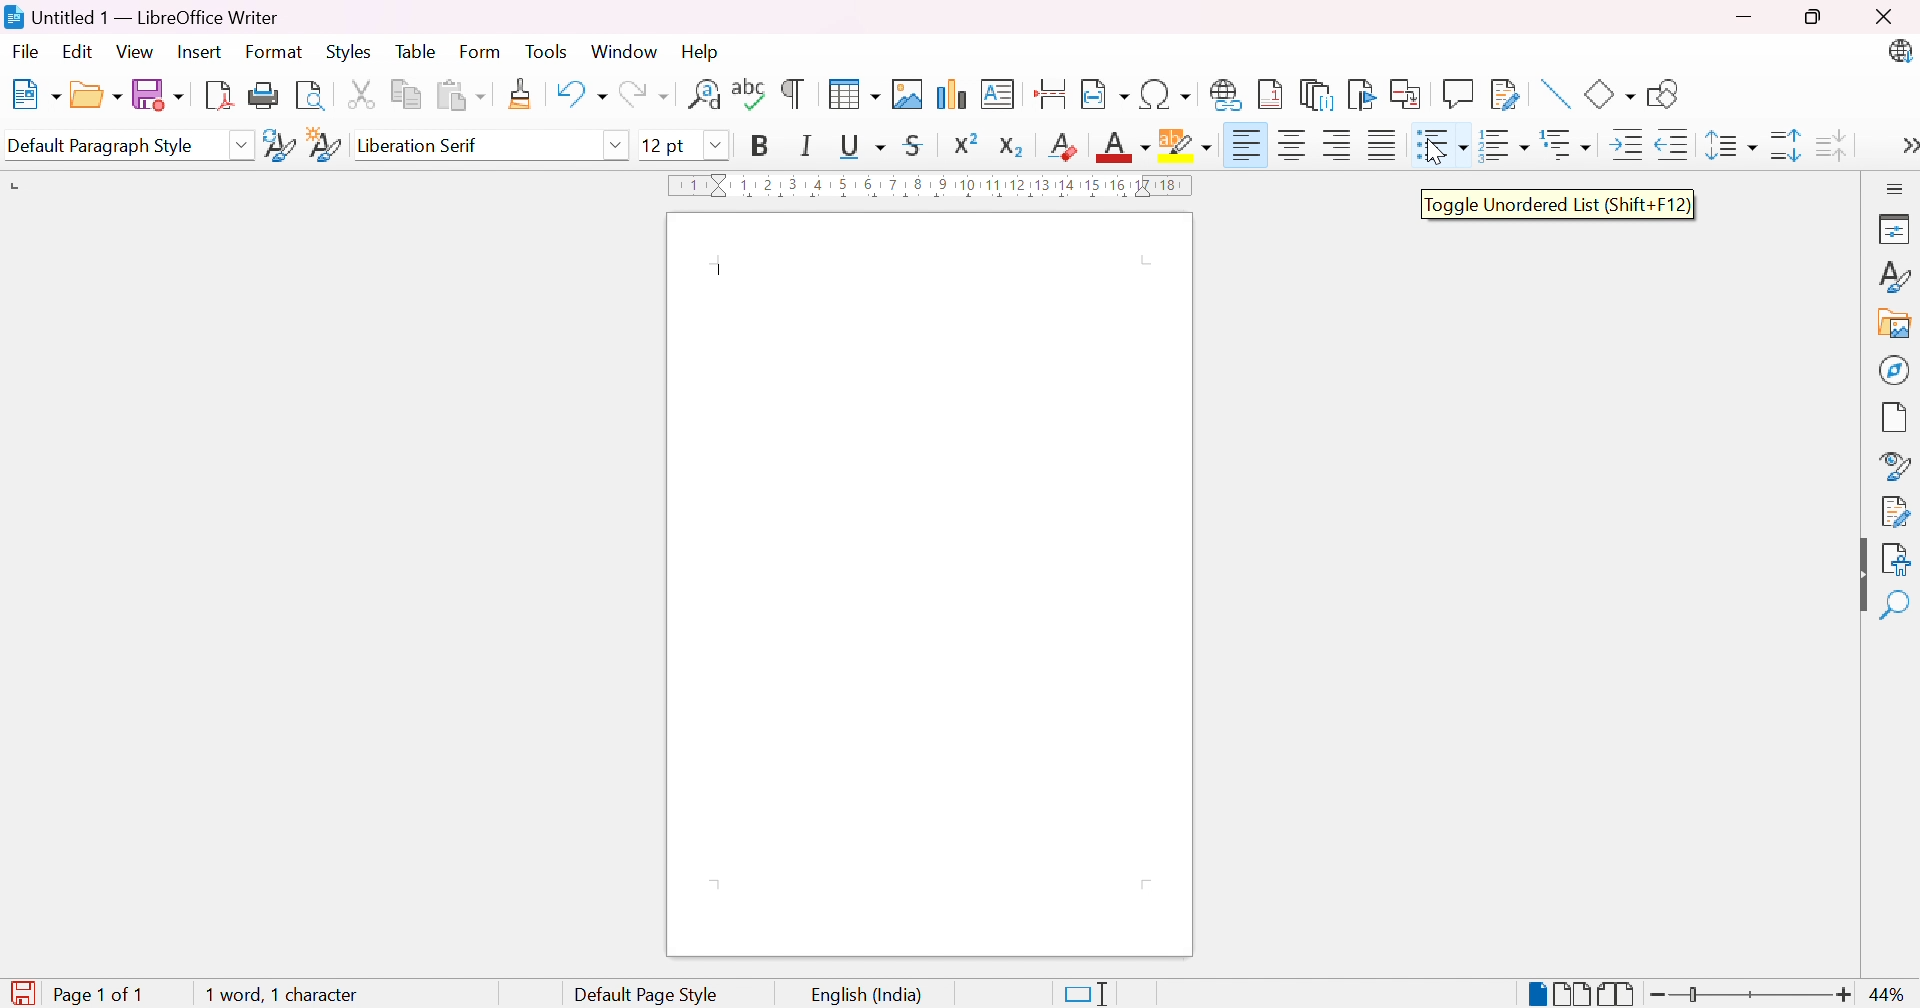 This screenshot has height=1008, width=1920. Describe the element at coordinates (1383, 143) in the screenshot. I see `Justified` at that location.